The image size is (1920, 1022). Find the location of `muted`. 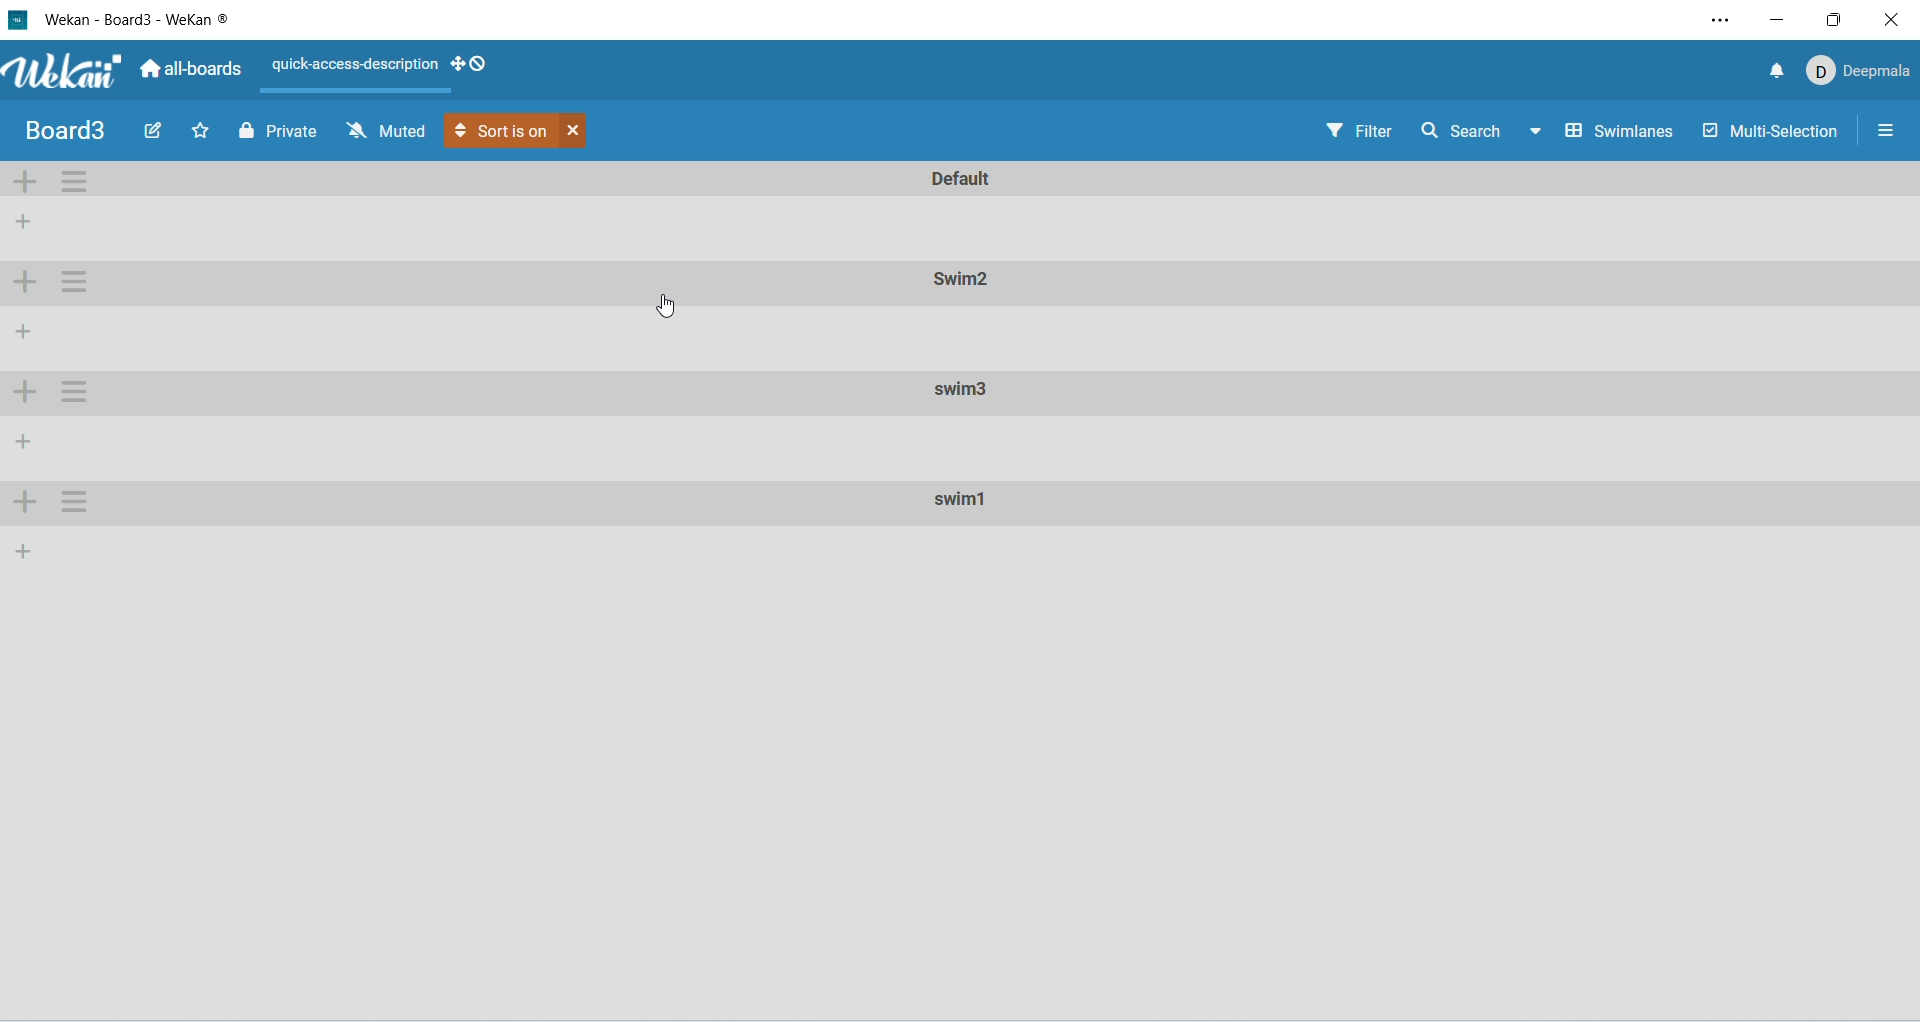

muted is located at coordinates (385, 131).